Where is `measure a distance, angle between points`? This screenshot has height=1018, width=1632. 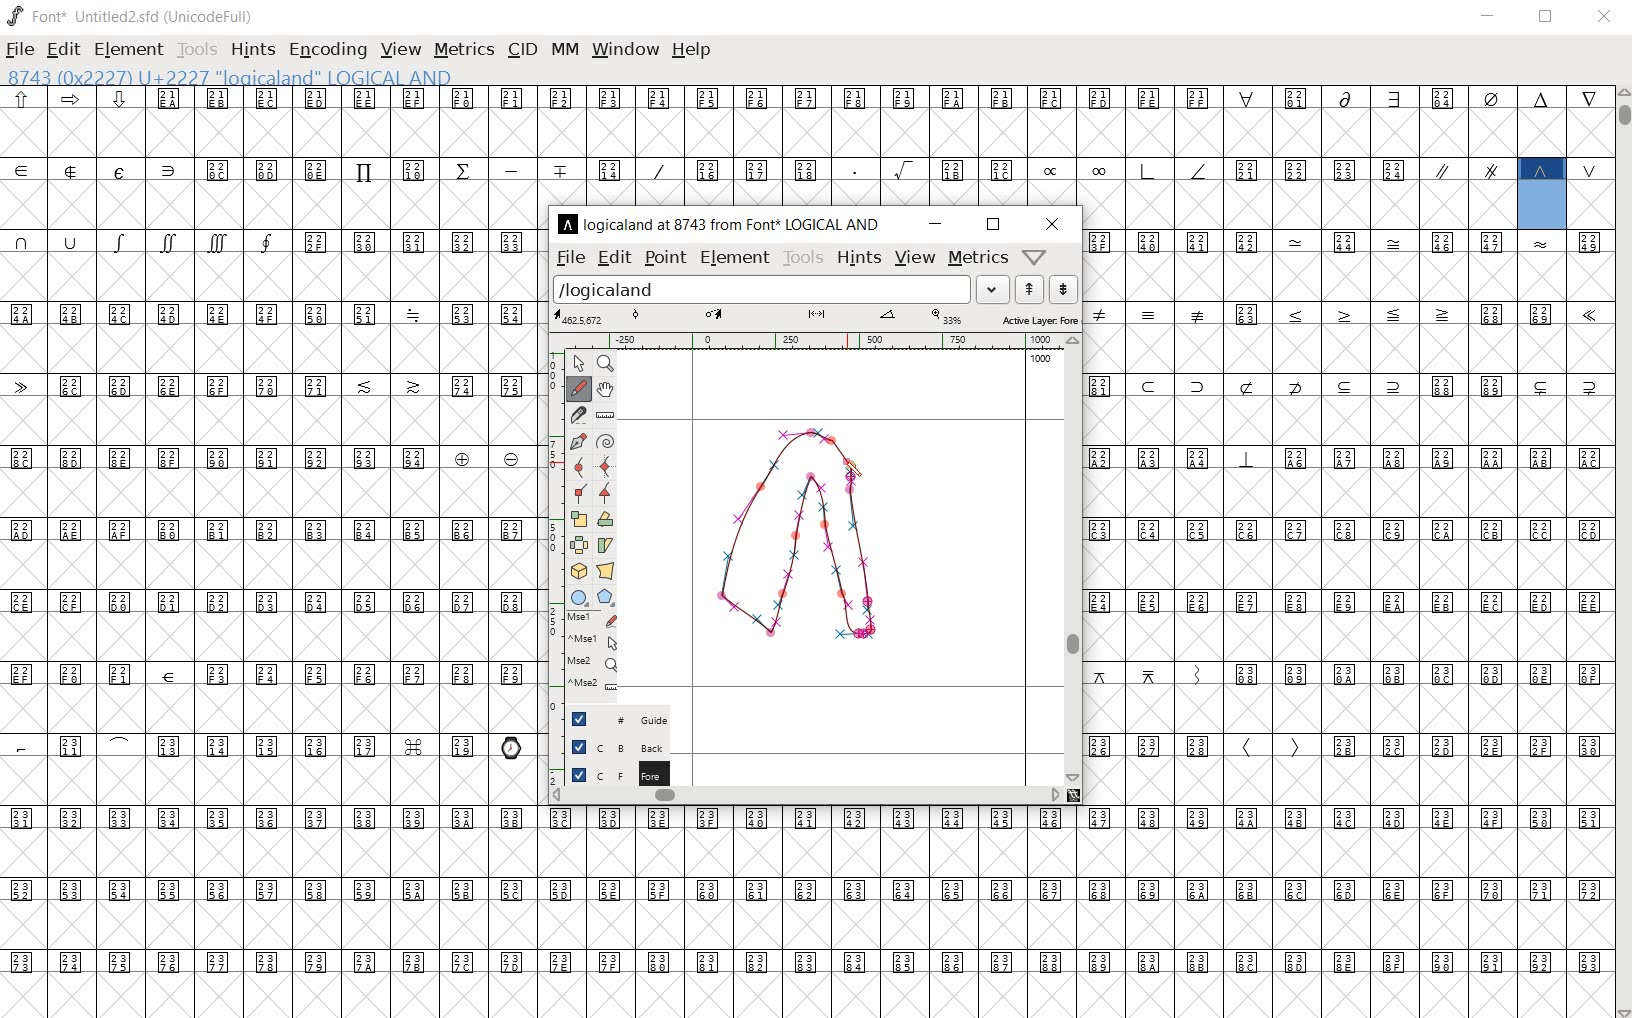
measure a distance, angle between points is located at coordinates (605, 415).